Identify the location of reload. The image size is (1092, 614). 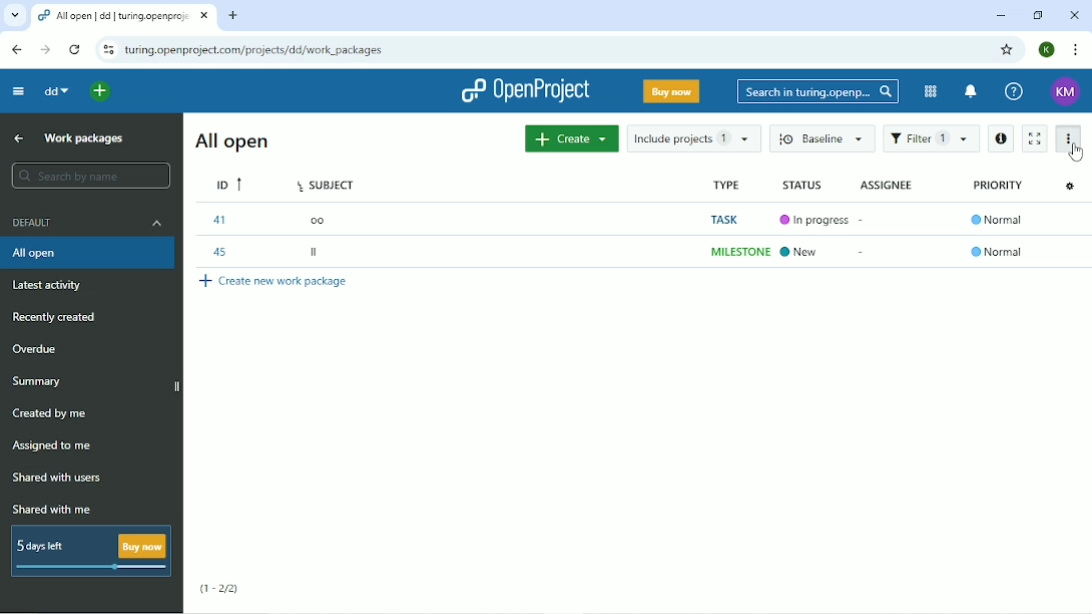
(73, 48).